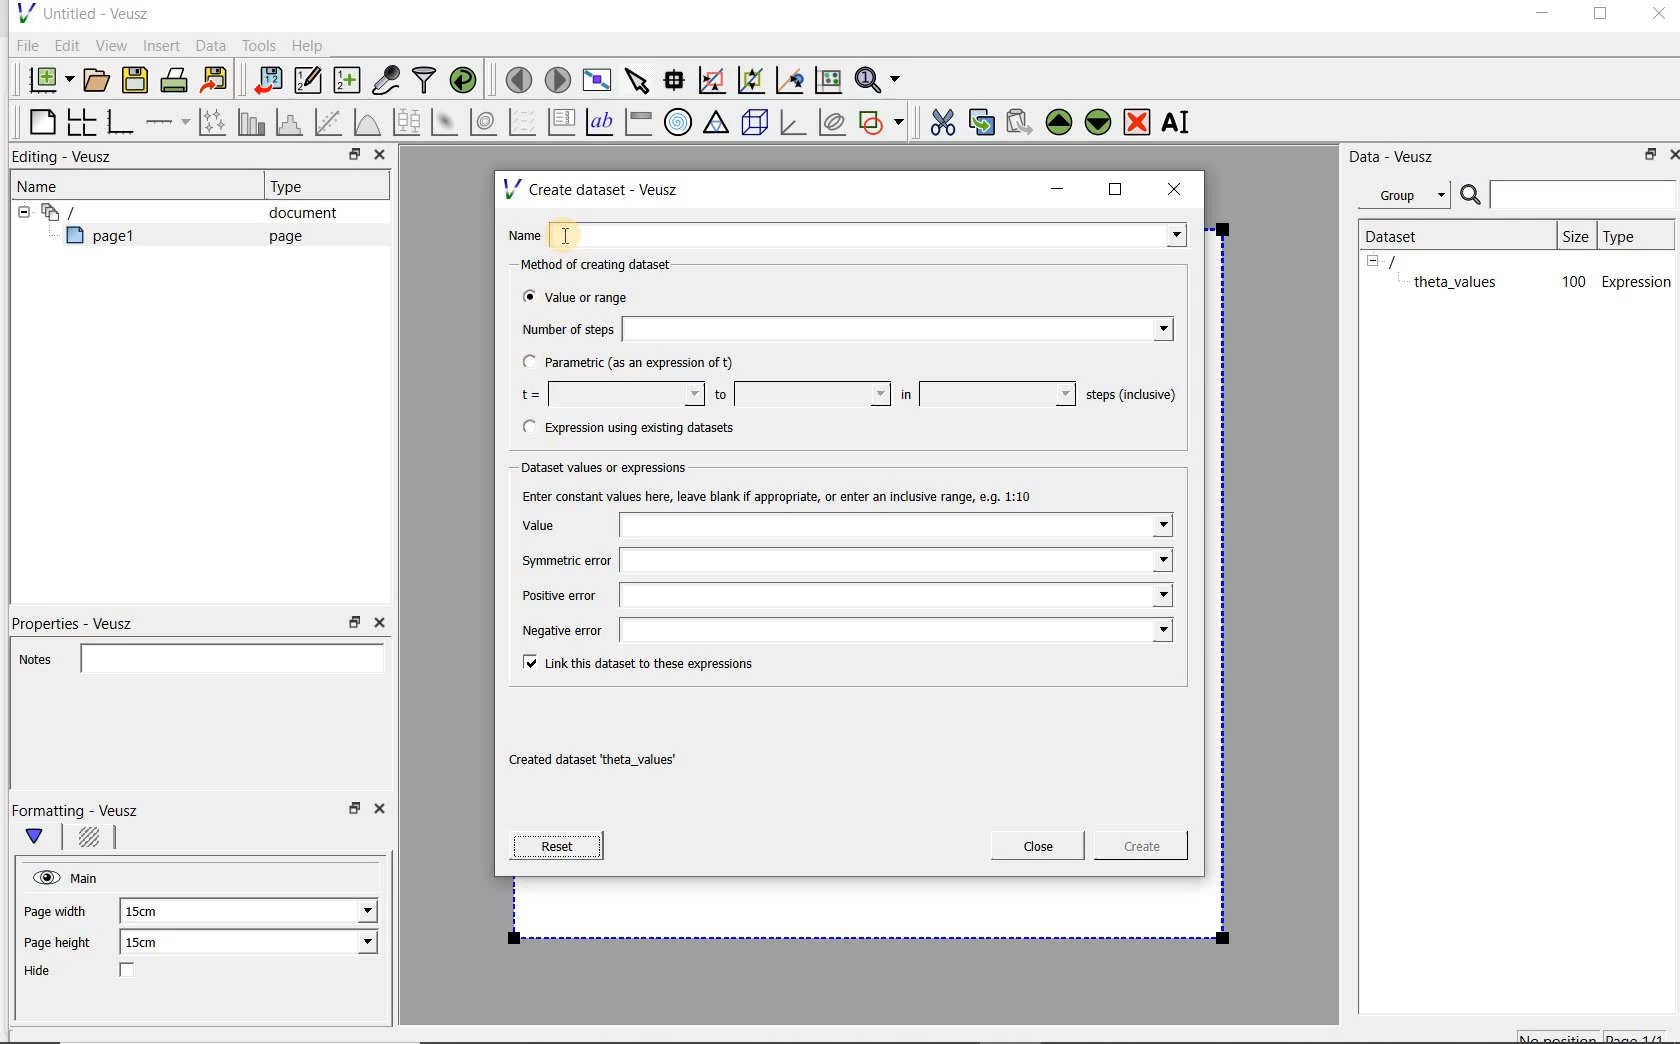 This screenshot has width=1680, height=1044. I want to click on Data - Veusz, so click(1399, 156).